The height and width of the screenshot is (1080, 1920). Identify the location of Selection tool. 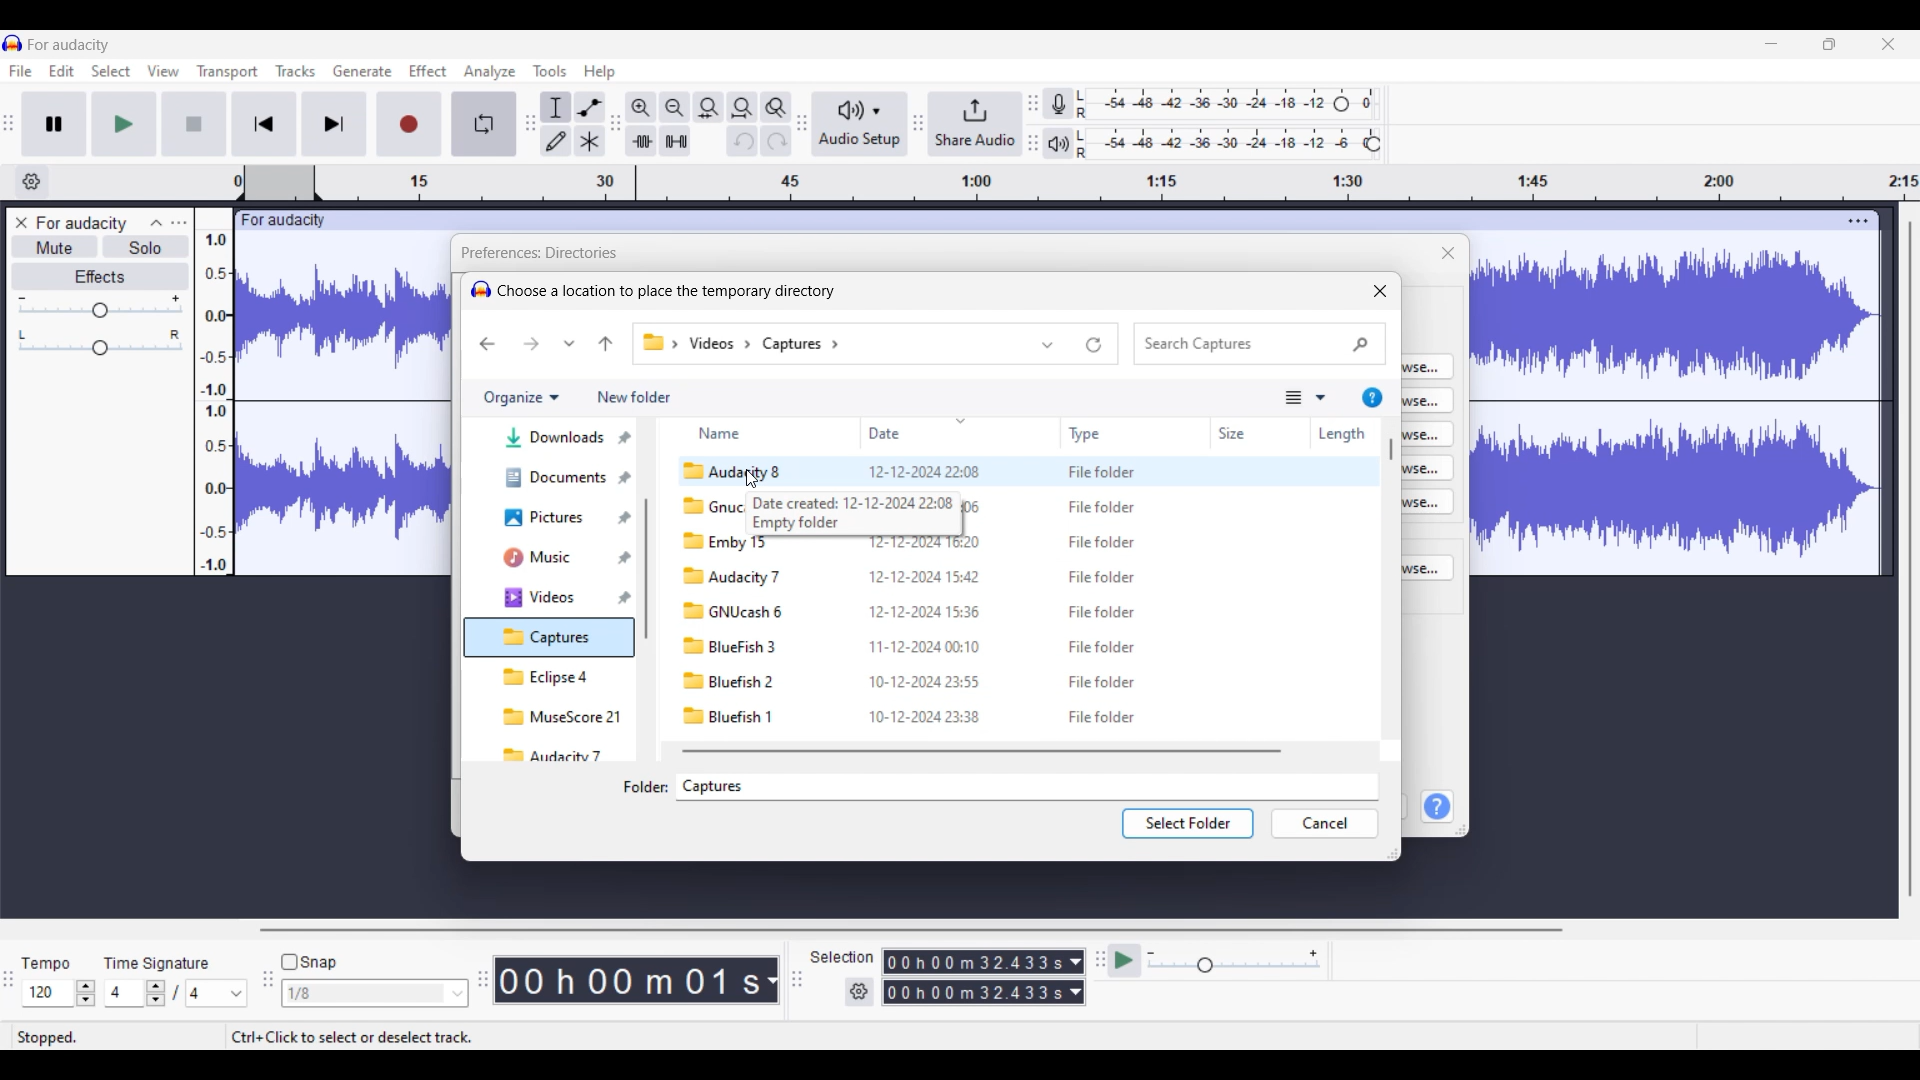
(556, 107).